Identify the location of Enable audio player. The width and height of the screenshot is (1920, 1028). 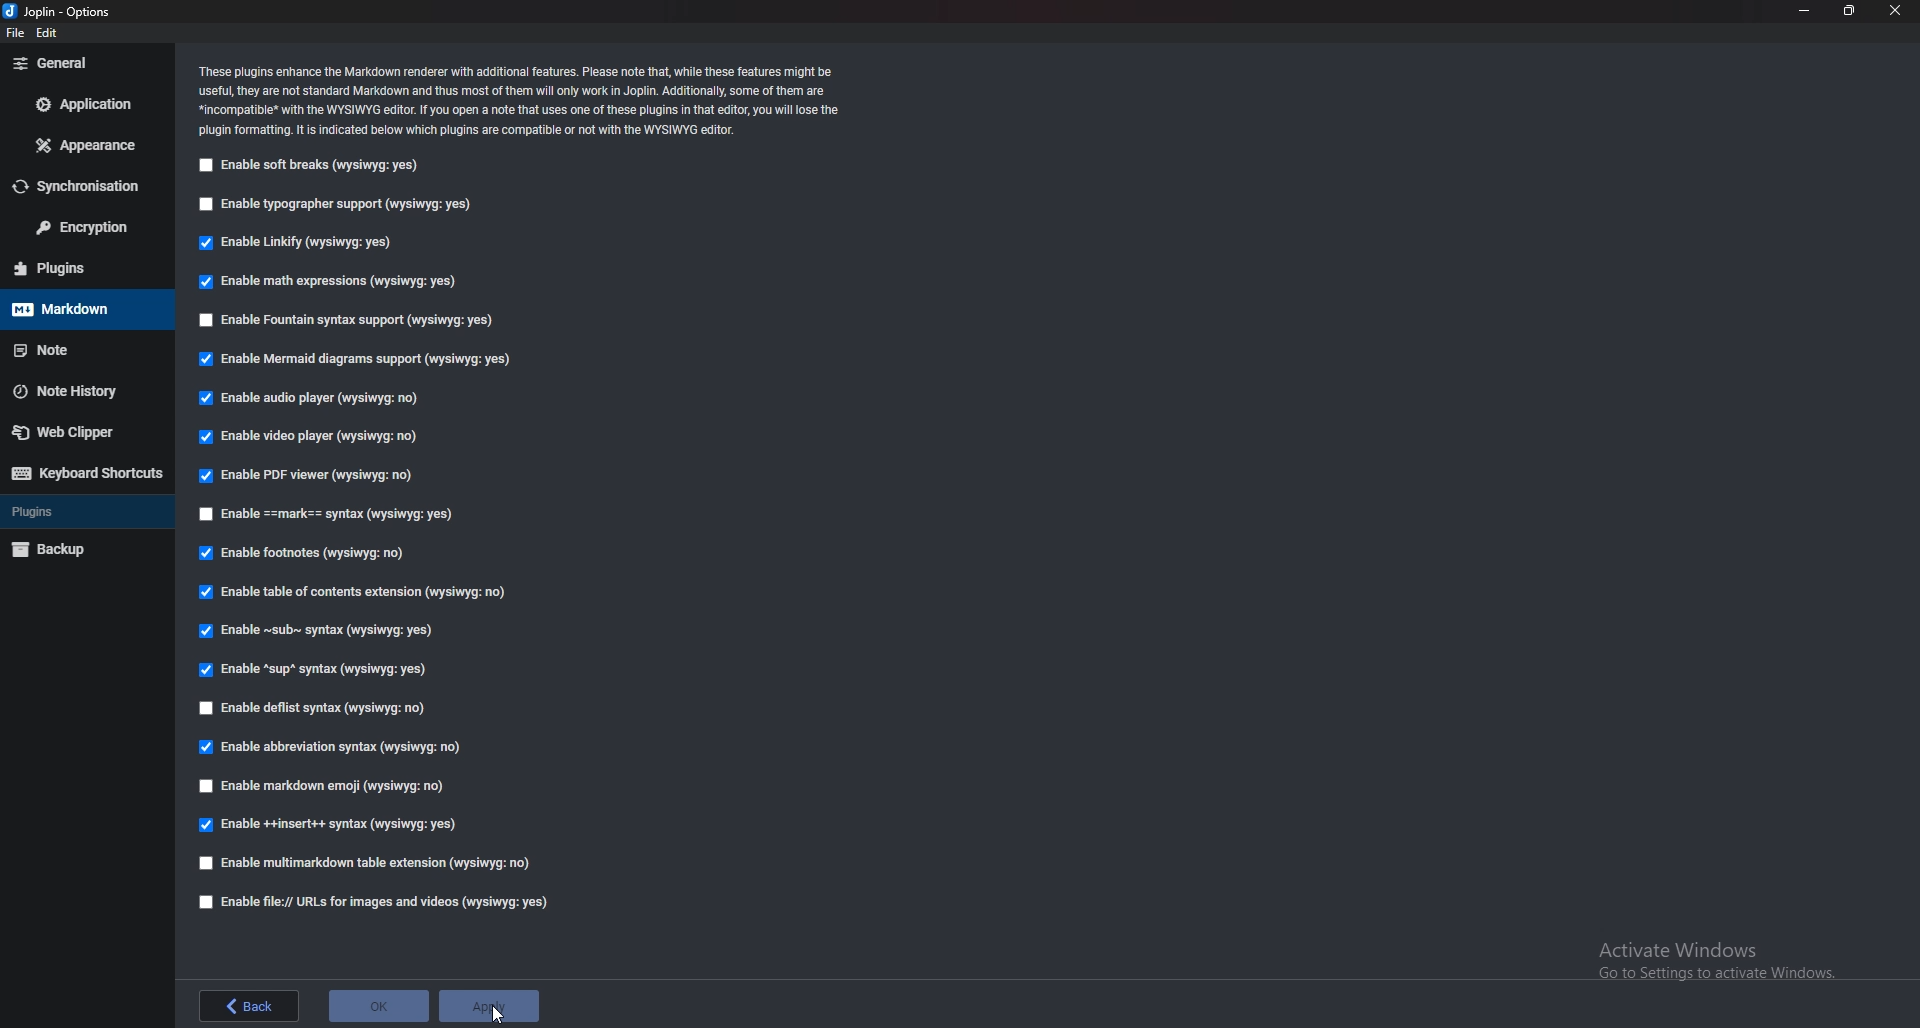
(325, 397).